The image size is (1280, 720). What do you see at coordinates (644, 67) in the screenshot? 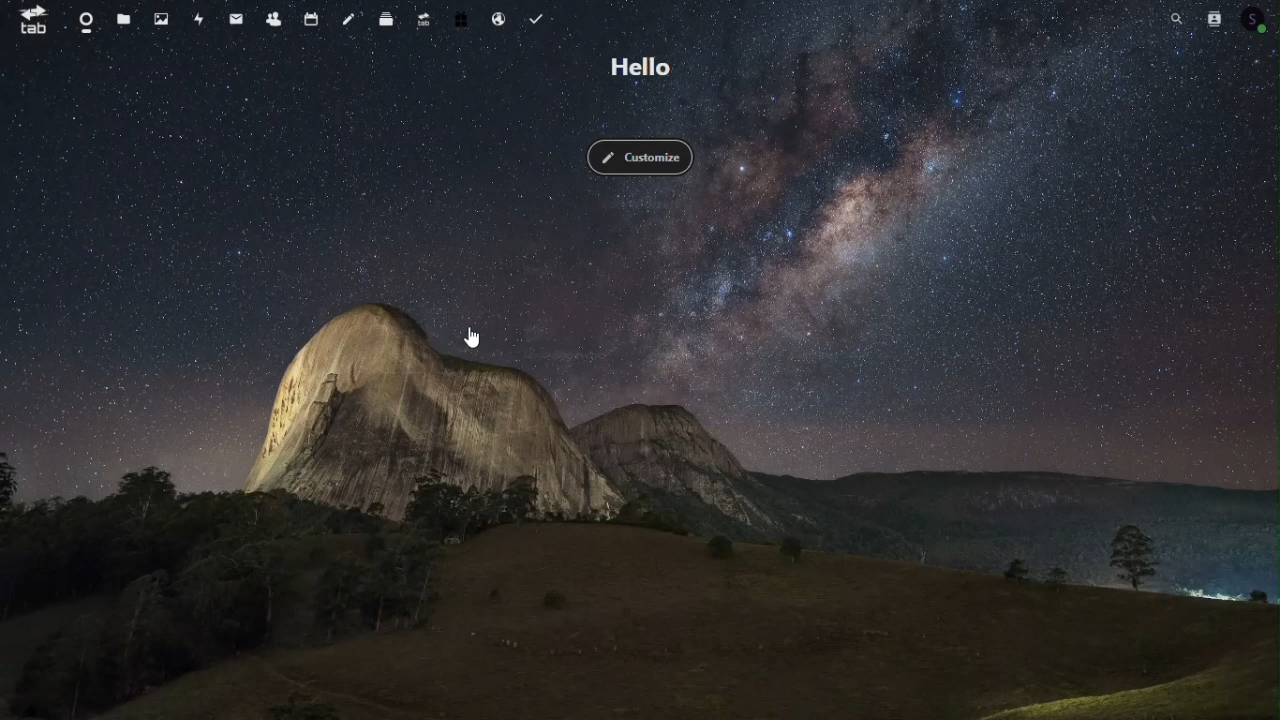
I see `hello` at bounding box center [644, 67].